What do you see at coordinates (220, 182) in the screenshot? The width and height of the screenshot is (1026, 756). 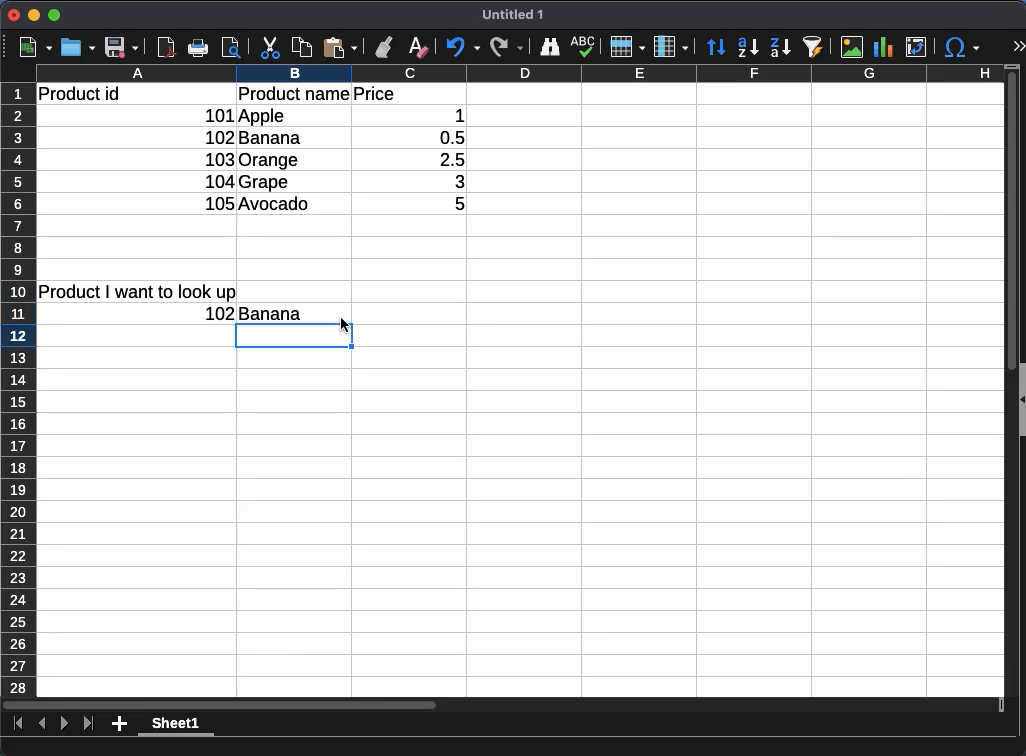 I see `104` at bounding box center [220, 182].